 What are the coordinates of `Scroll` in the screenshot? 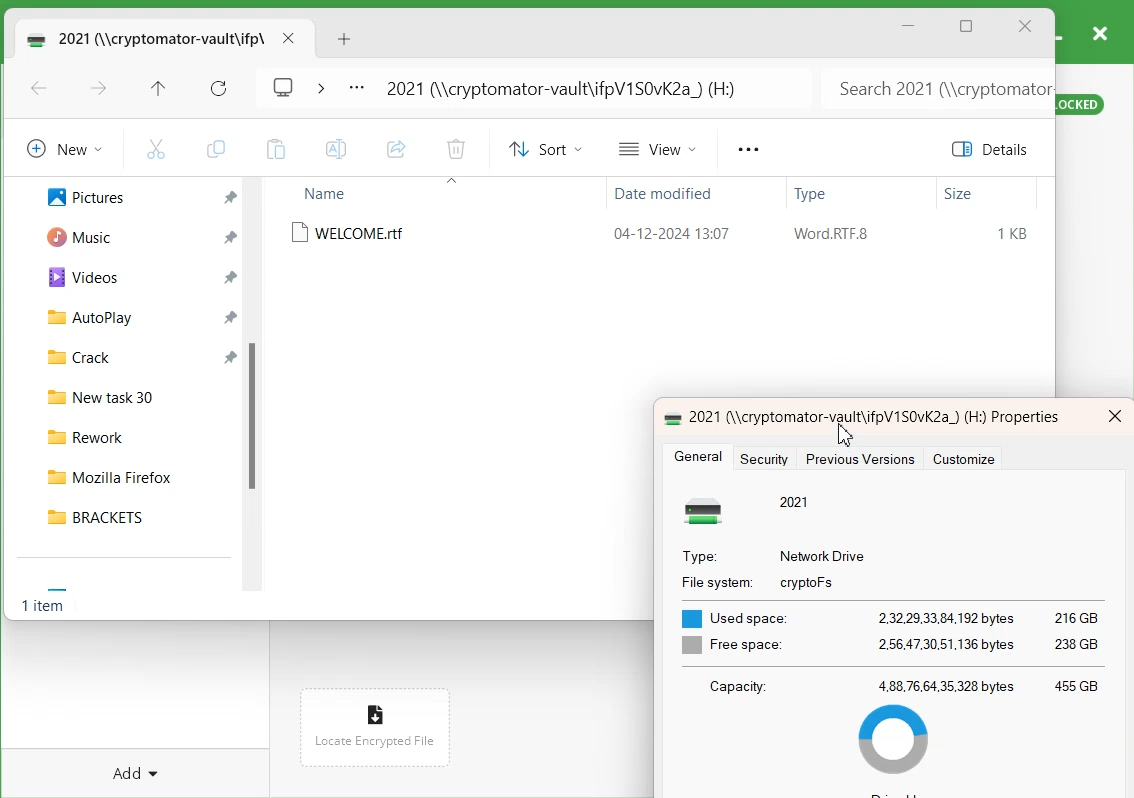 It's located at (257, 391).